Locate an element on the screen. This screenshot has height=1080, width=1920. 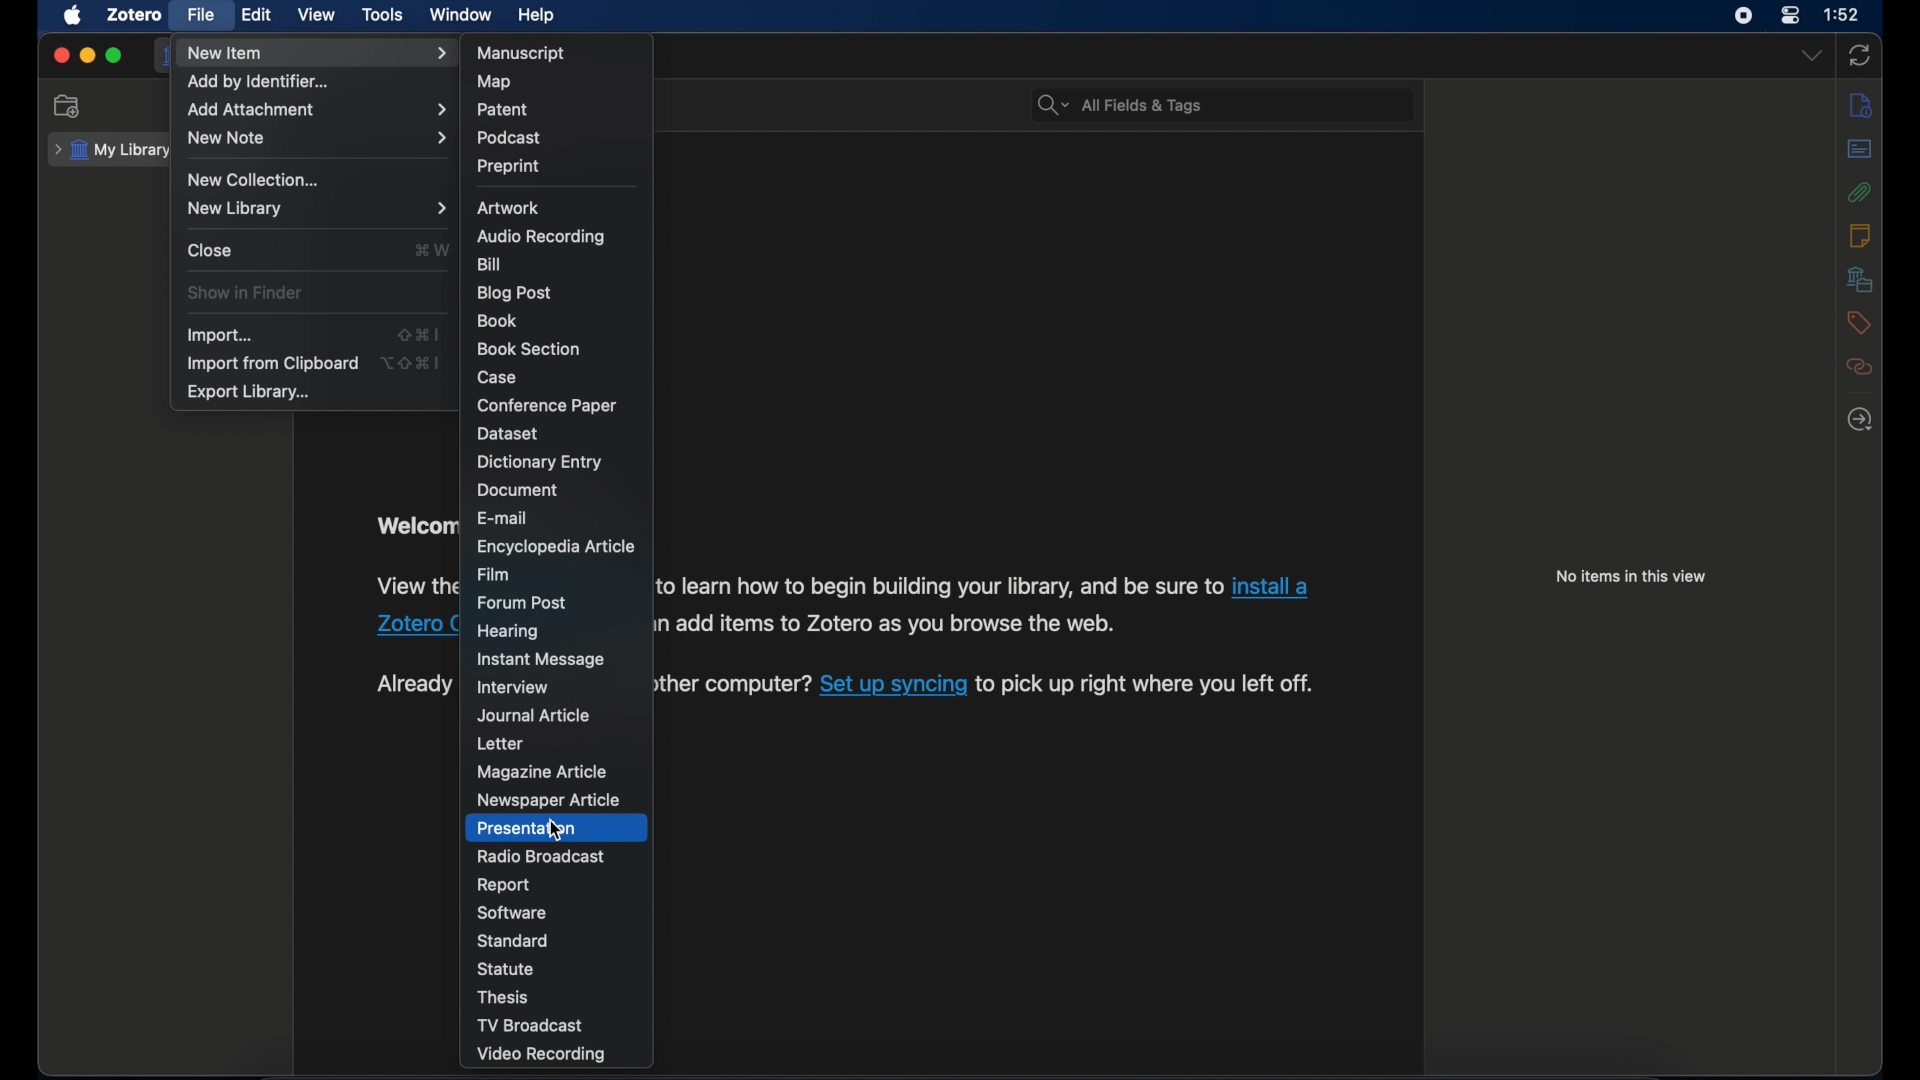
blog post is located at coordinates (514, 293).